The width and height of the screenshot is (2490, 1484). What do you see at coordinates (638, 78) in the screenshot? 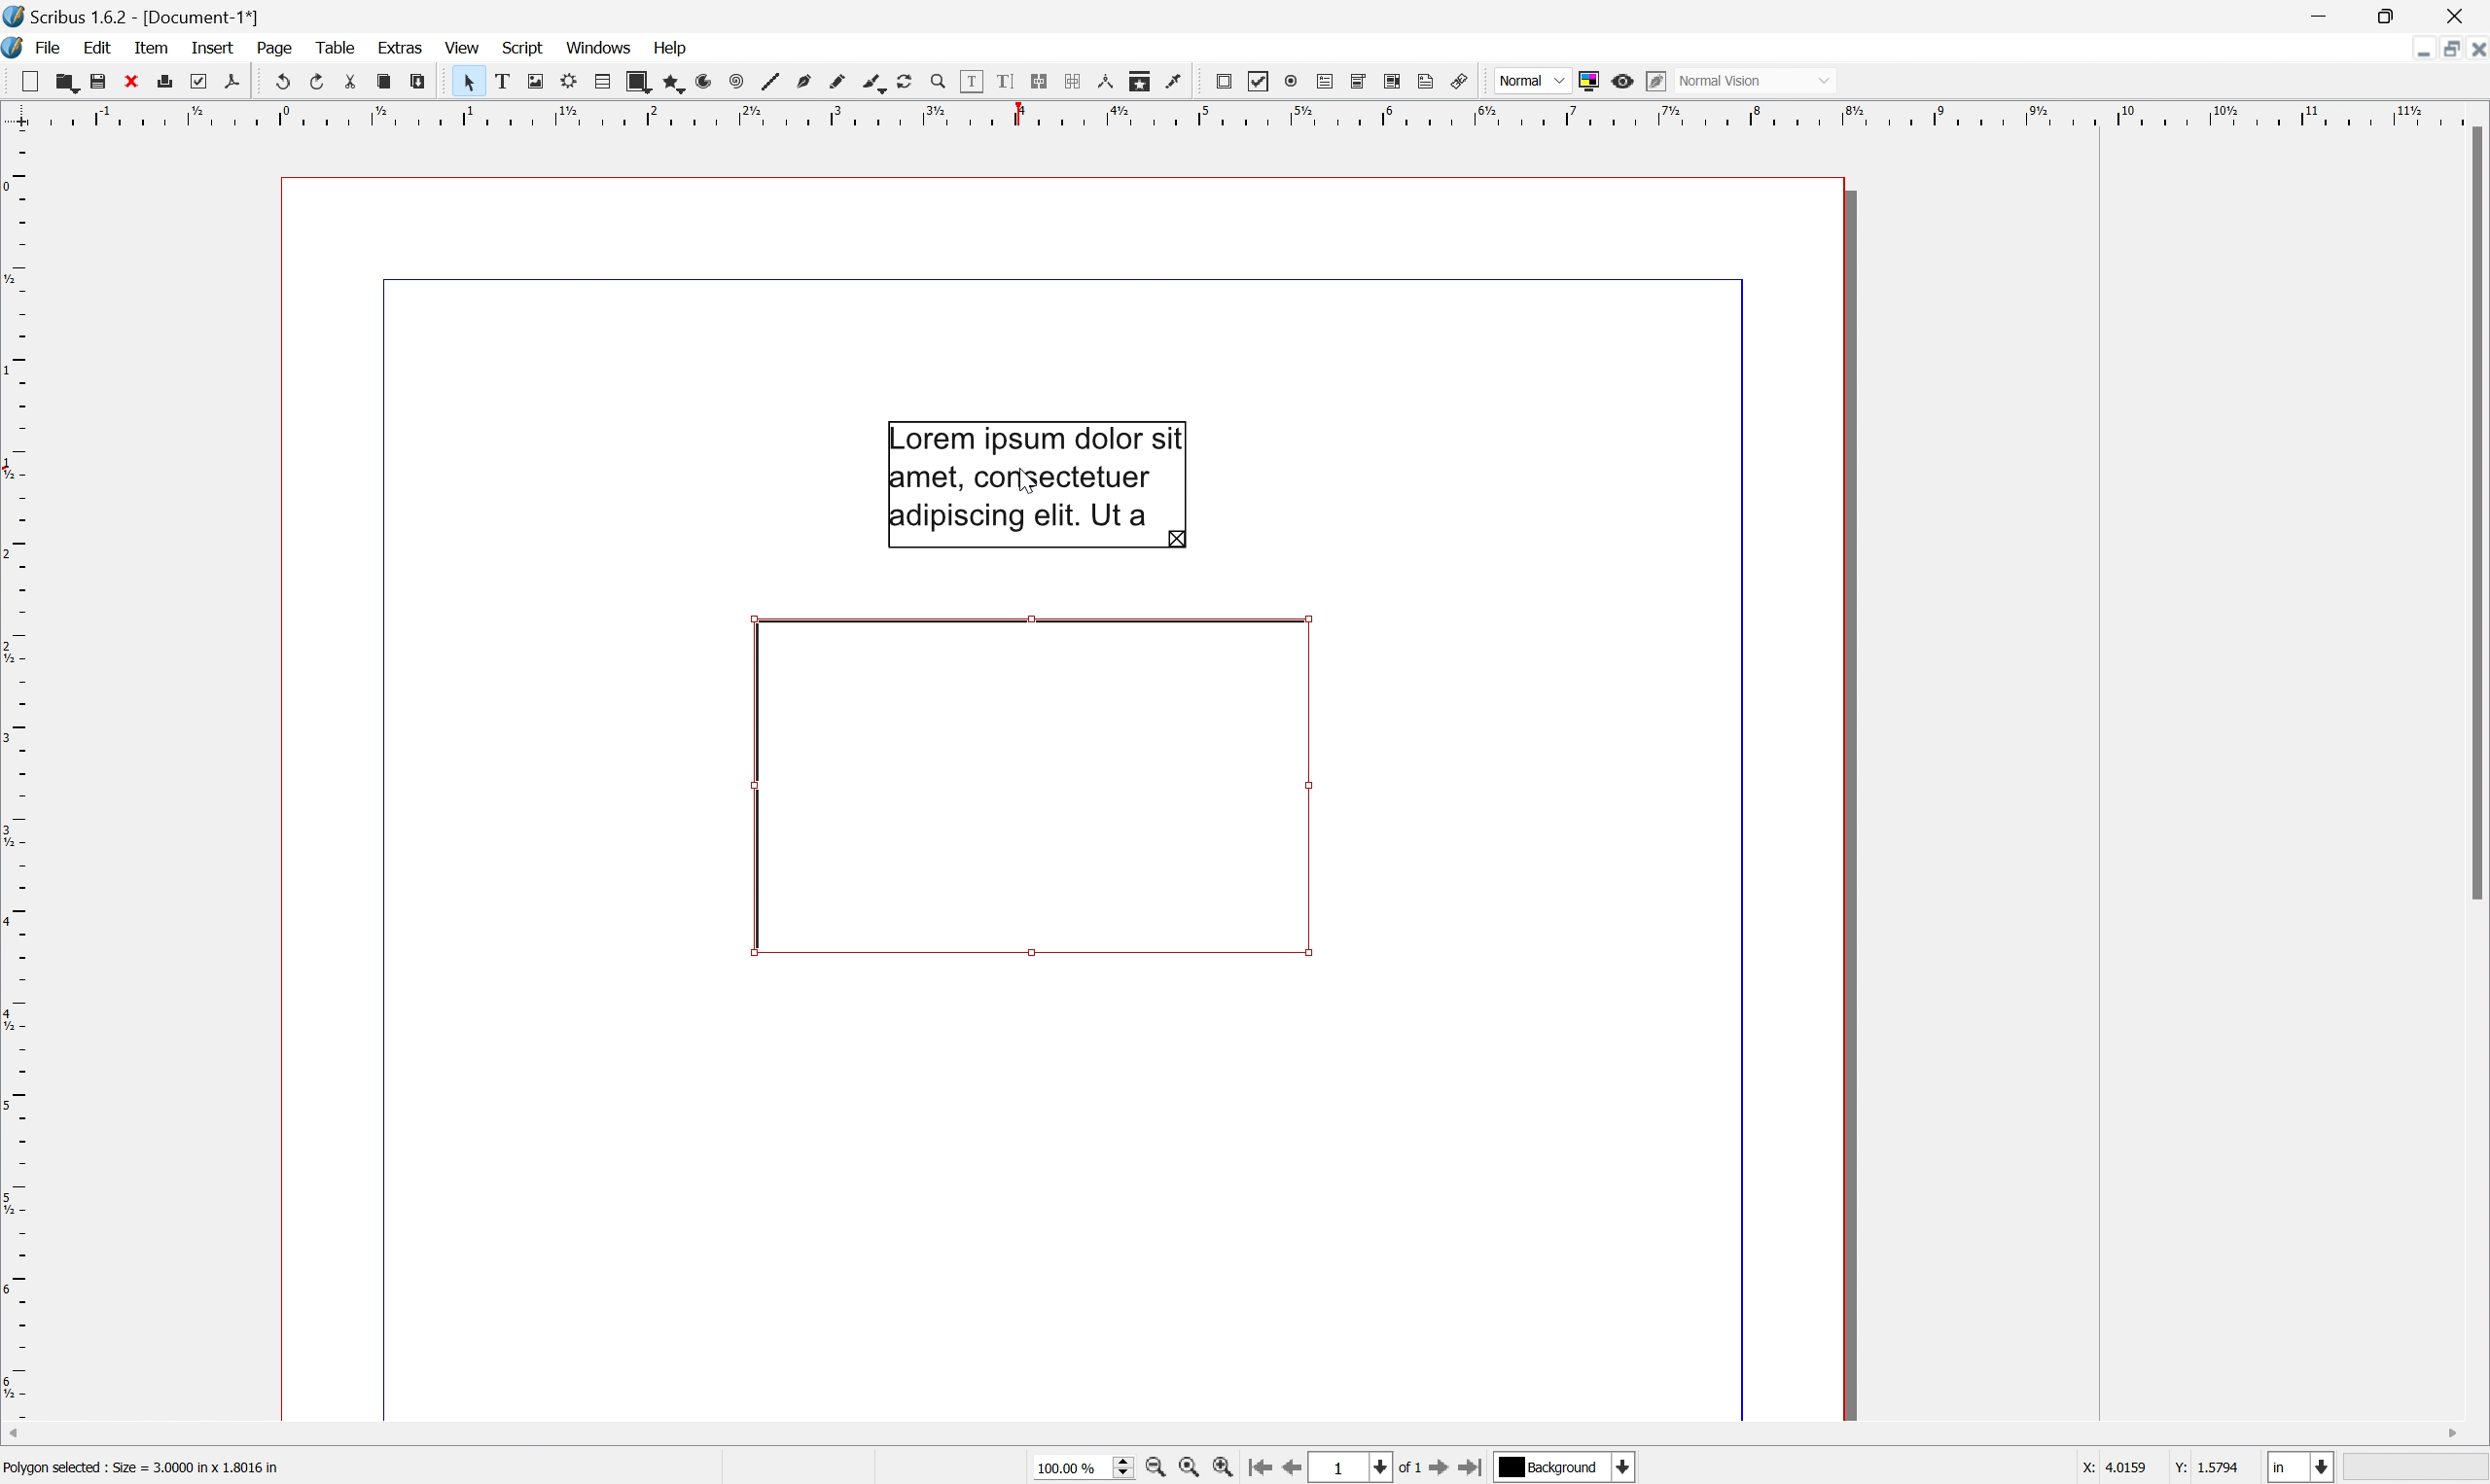
I see `Shape` at bounding box center [638, 78].